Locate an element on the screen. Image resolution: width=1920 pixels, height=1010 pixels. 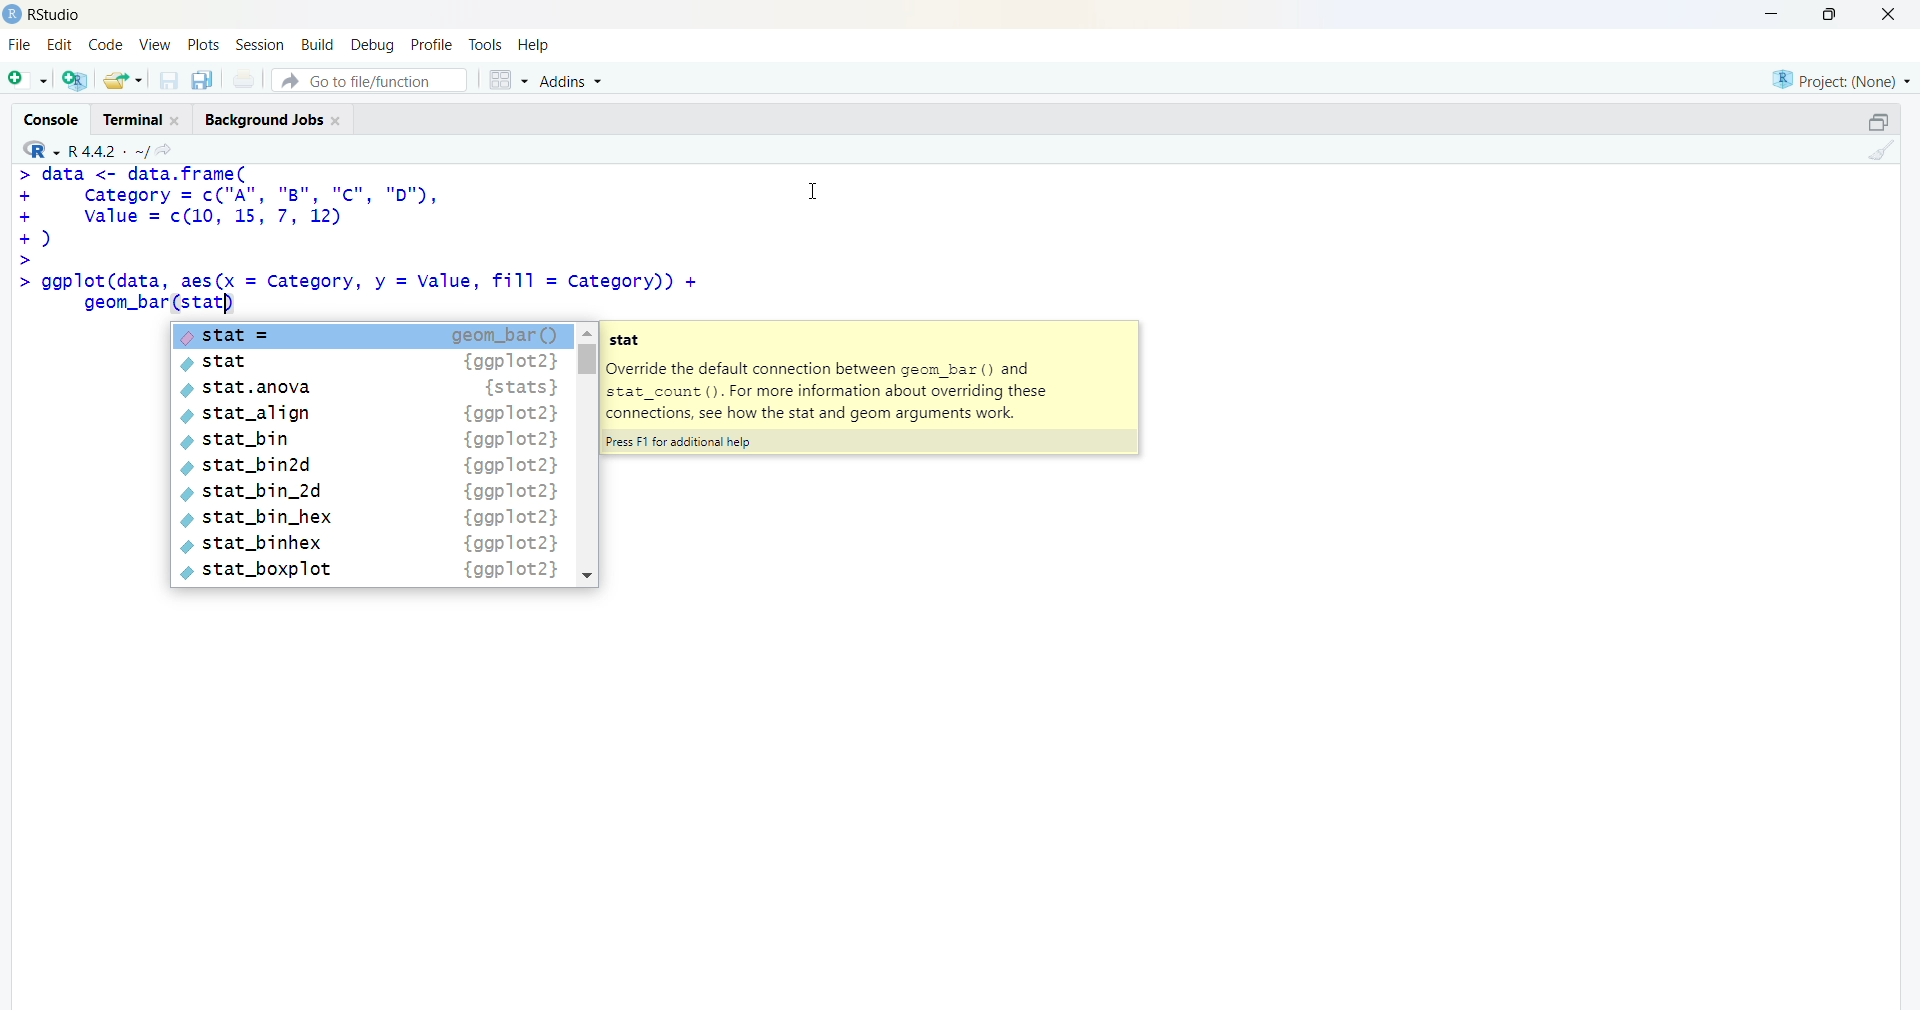
Background Jobs is located at coordinates (272, 116).